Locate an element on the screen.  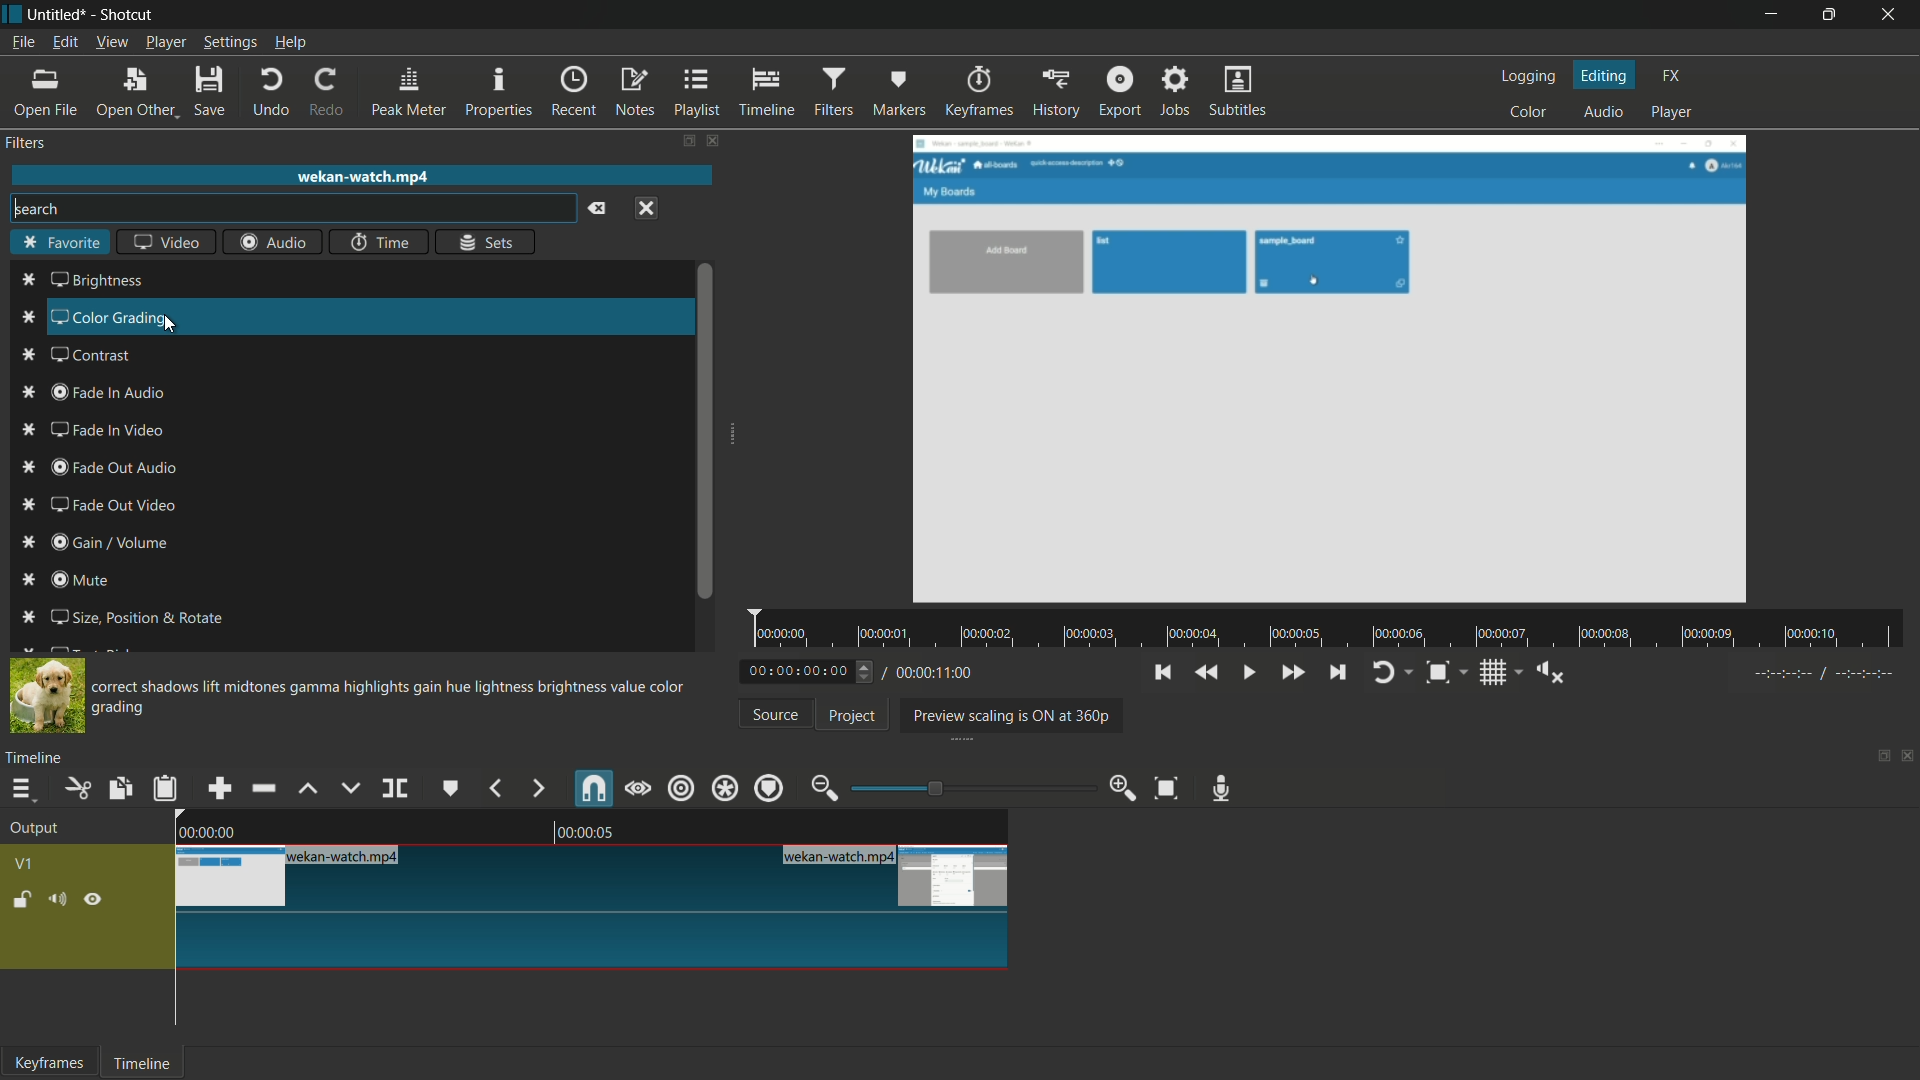
toggle play or pause is located at coordinates (1249, 673).